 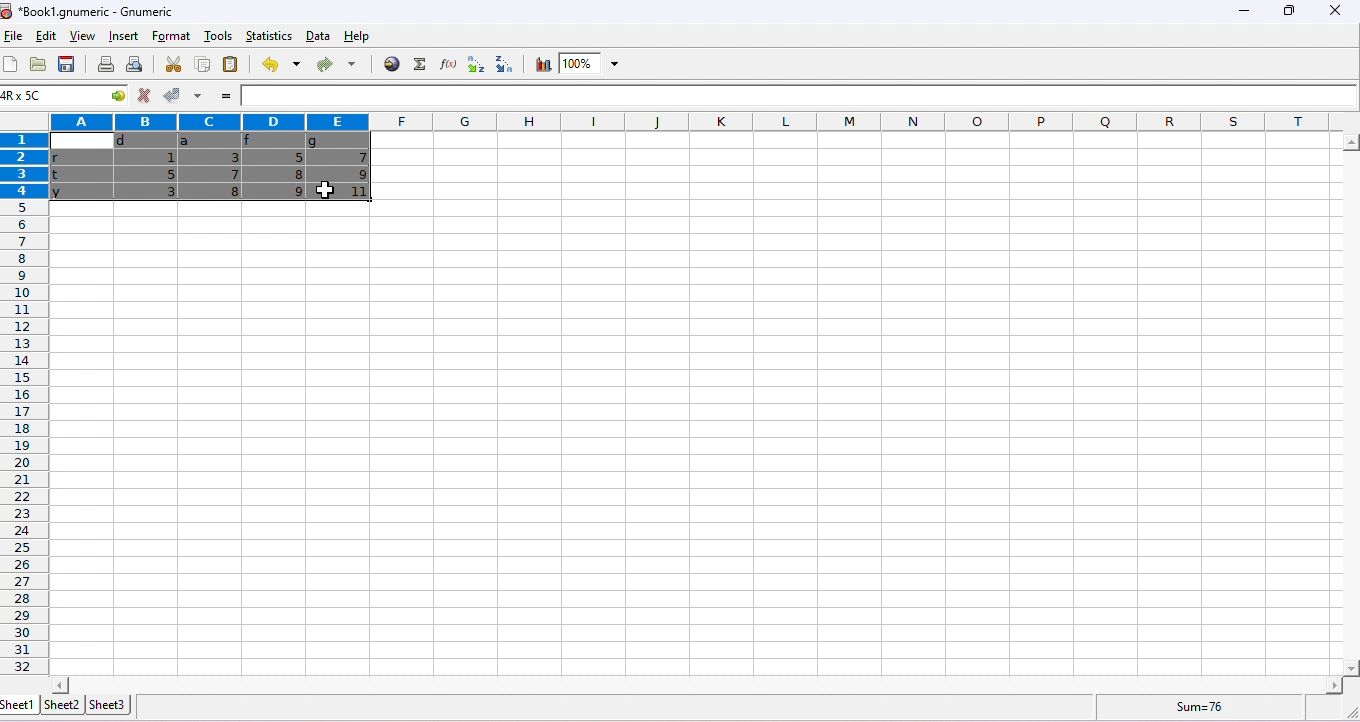 What do you see at coordinates (61, 704) in the screenshot?
I see `sheet2` at bounding box center [61, 704].